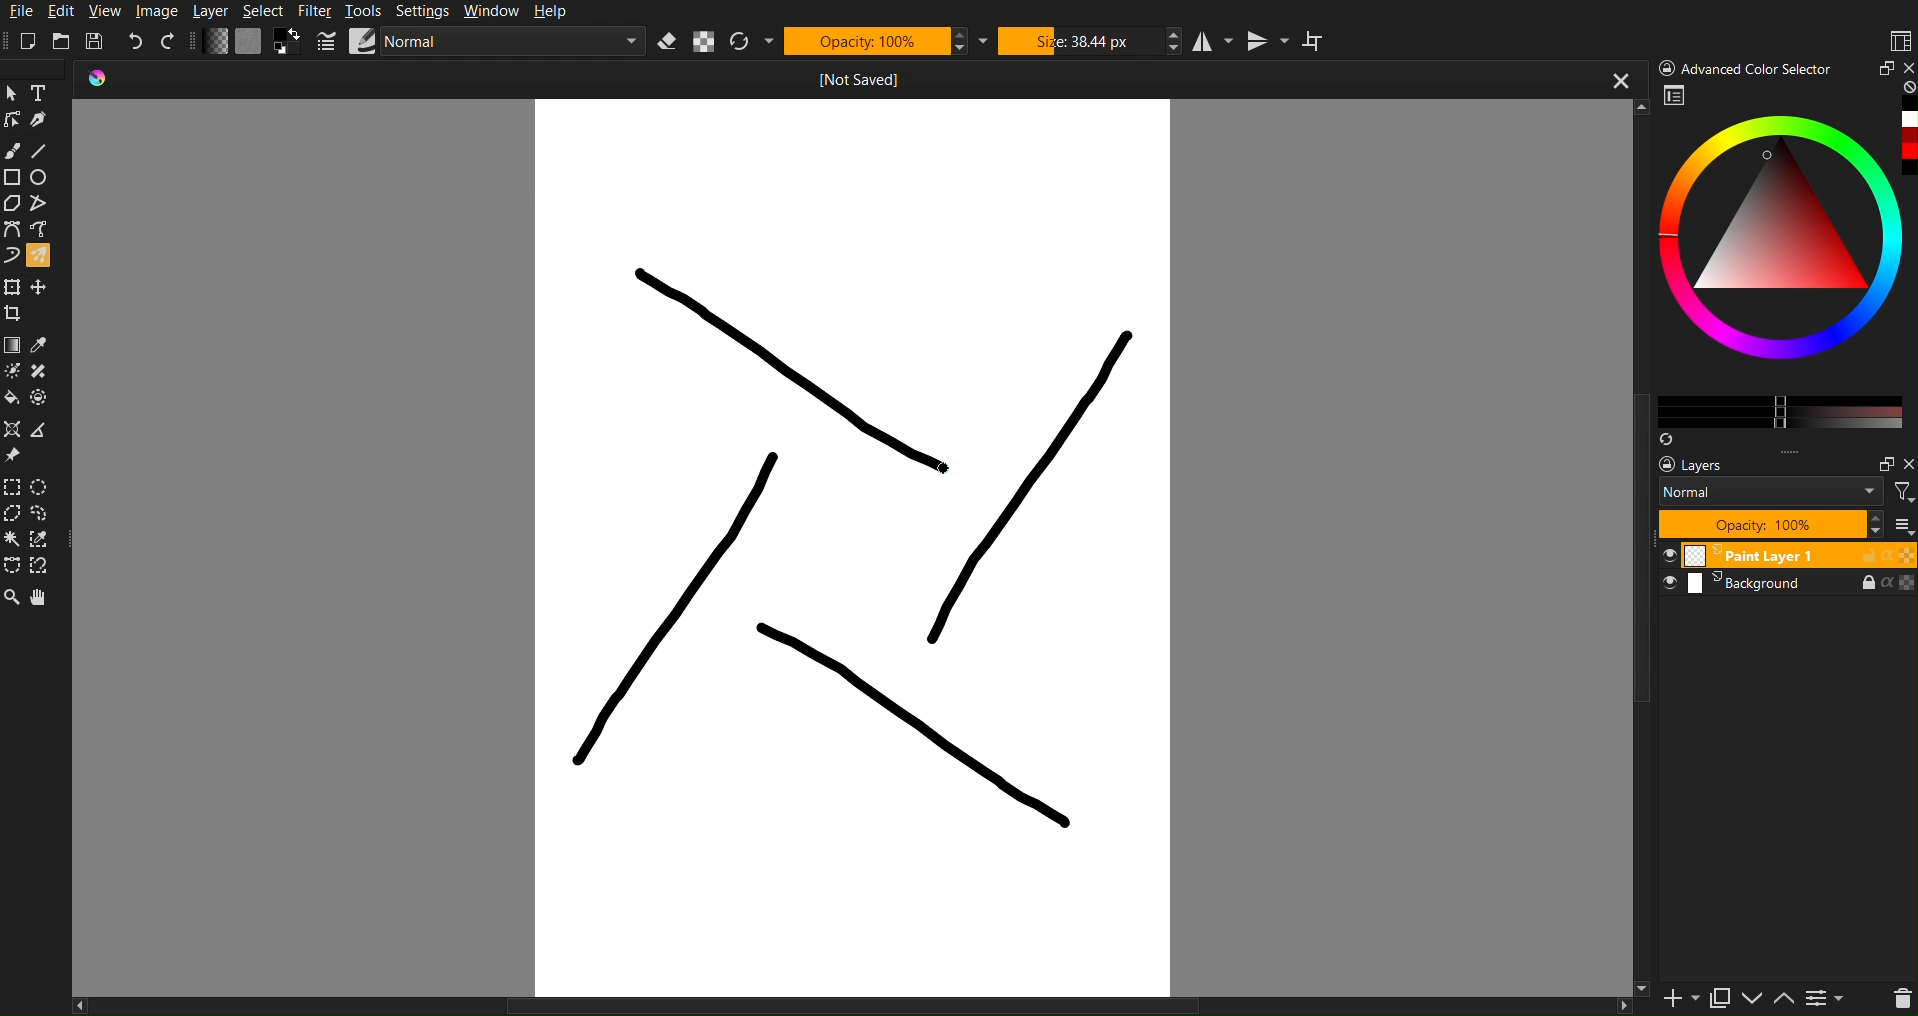 This screenshot has height=1016, width=1918. What do you see at coordinates (45, 430) in the screenshot?
I see `Measure Tool` at bounding box center [45, 430].